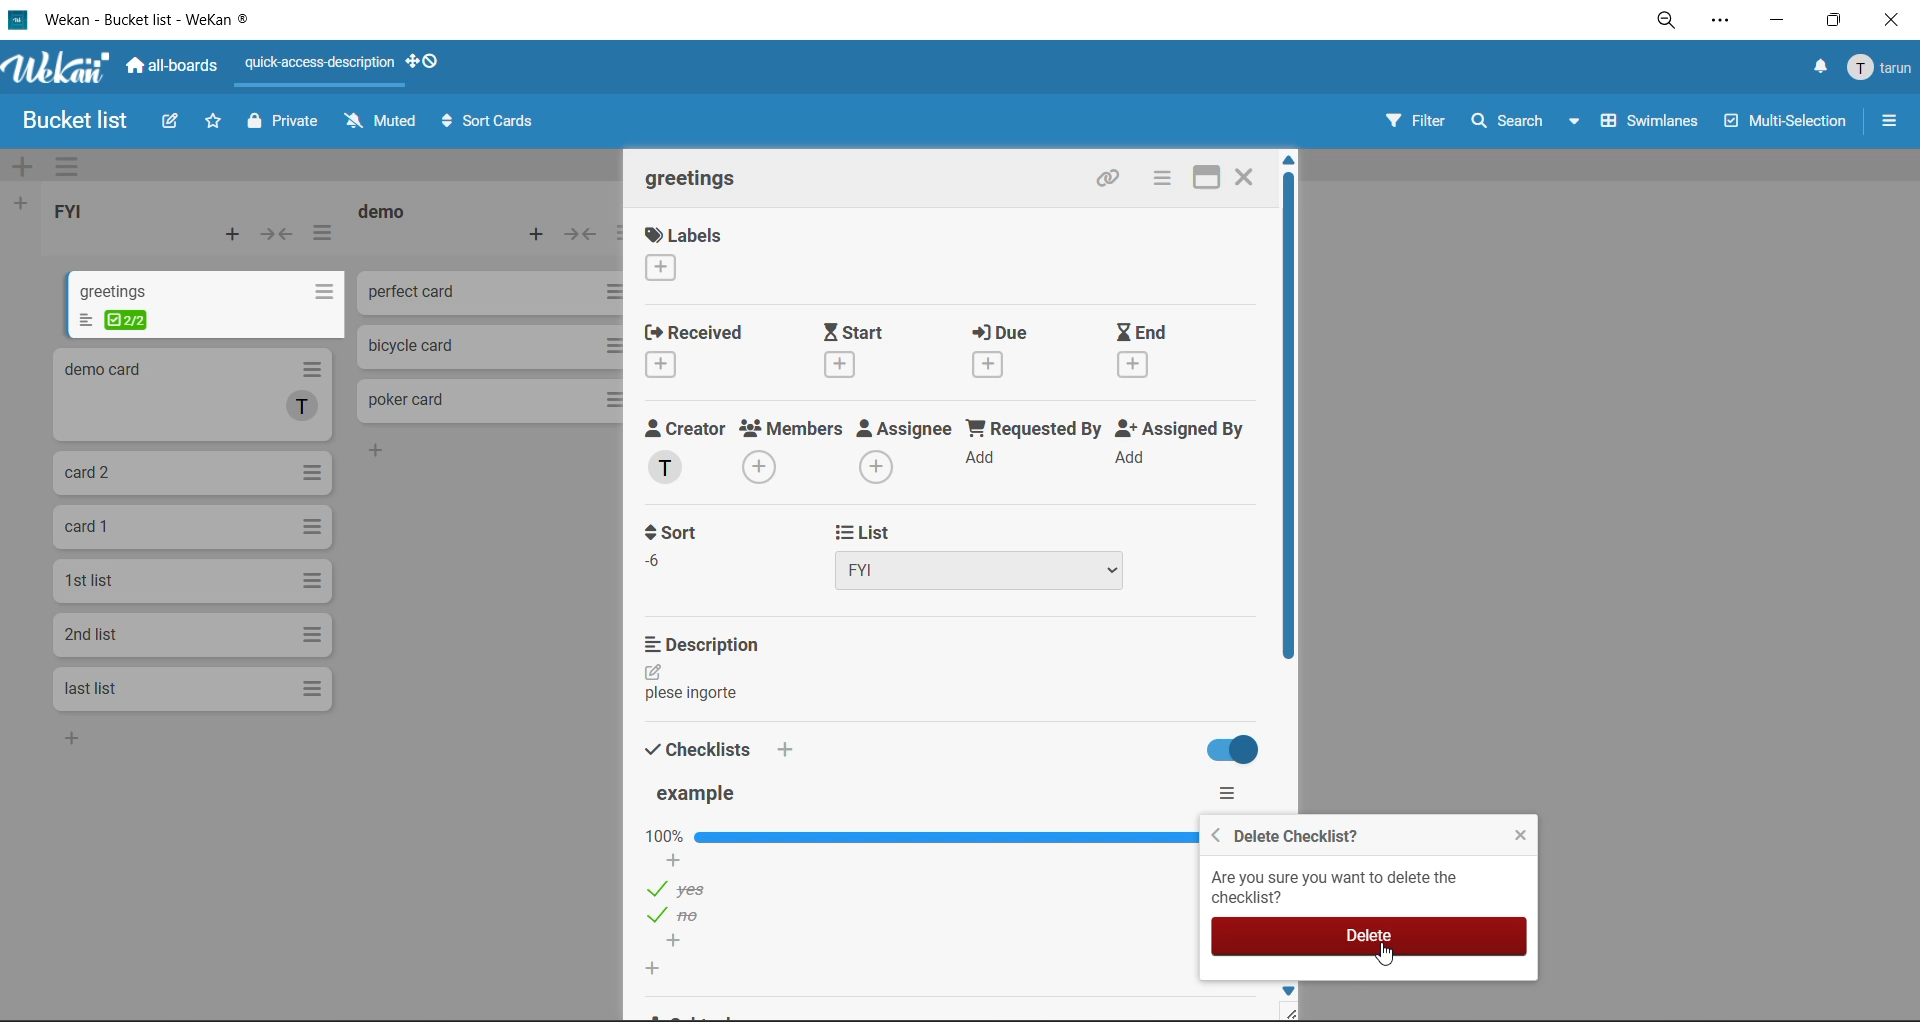 The height and width of the screenshot is (1022, 1920). Describe the element at coordinates (663, 859) in the screenshot. I see `add checklist options` at that location.